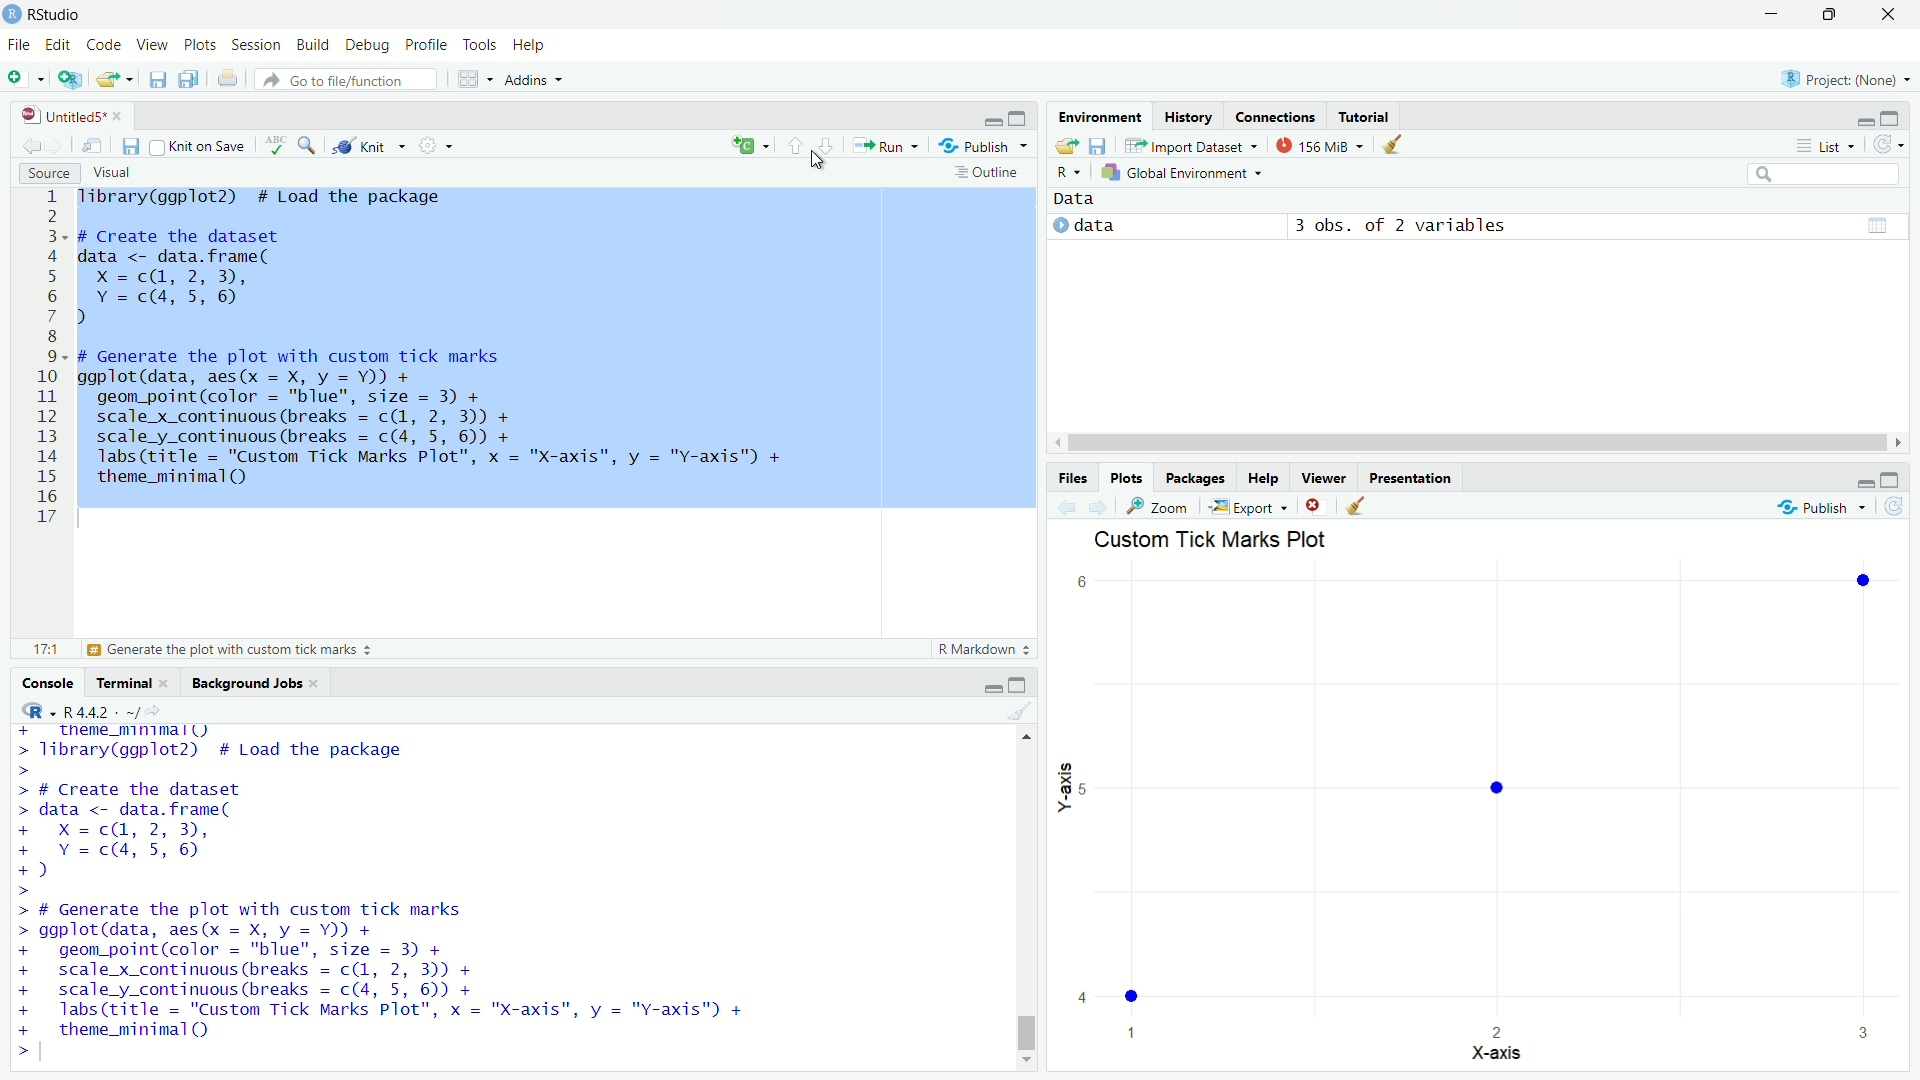 The width and height of the screenshot is (1920, 1080). Describe the element at coordinates (832, 148) in the screenshot. I see `go to next section/chunk` at that location.